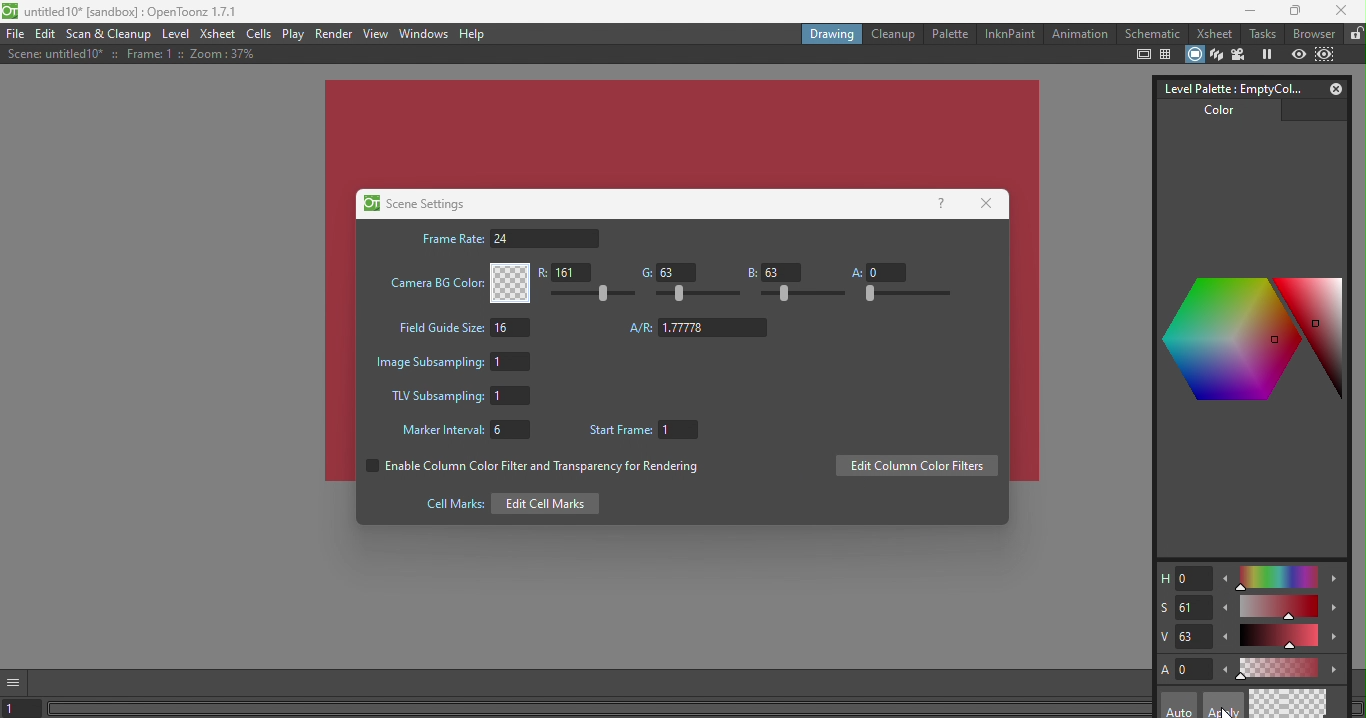 The image size is (1366, 718). Describe the element at coordinates (600, 710) in the screenshot. I see `Horizontal scroll bar` at that location.